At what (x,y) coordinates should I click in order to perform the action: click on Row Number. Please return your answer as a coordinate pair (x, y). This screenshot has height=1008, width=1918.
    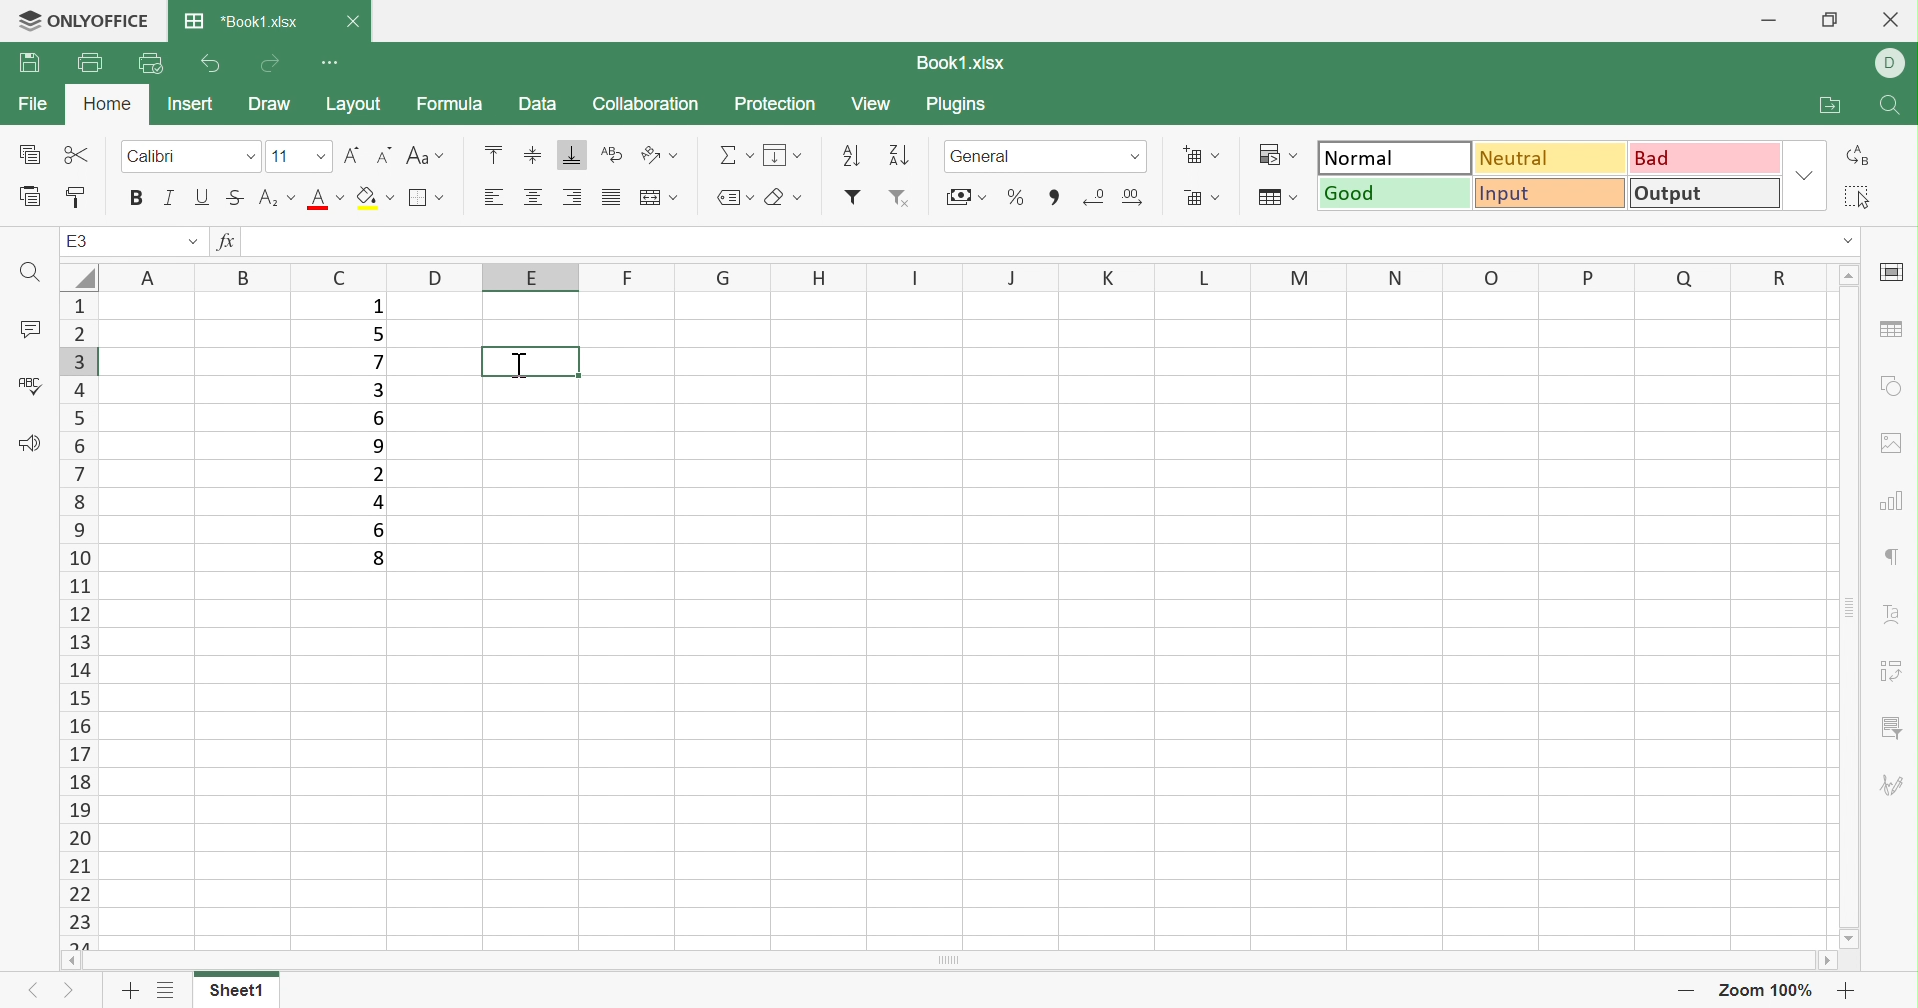
    Looking at the image, I should click on (79, 619).